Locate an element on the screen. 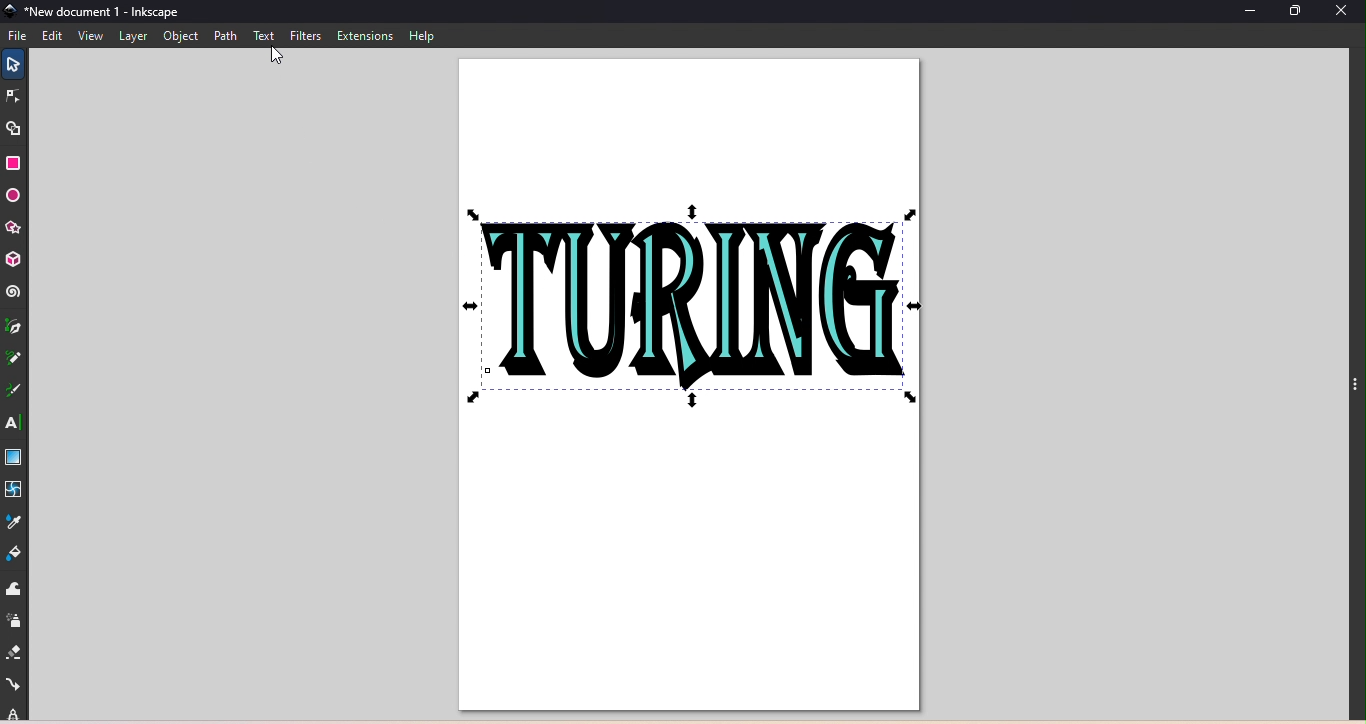  File is located at coordinates (19, 35).